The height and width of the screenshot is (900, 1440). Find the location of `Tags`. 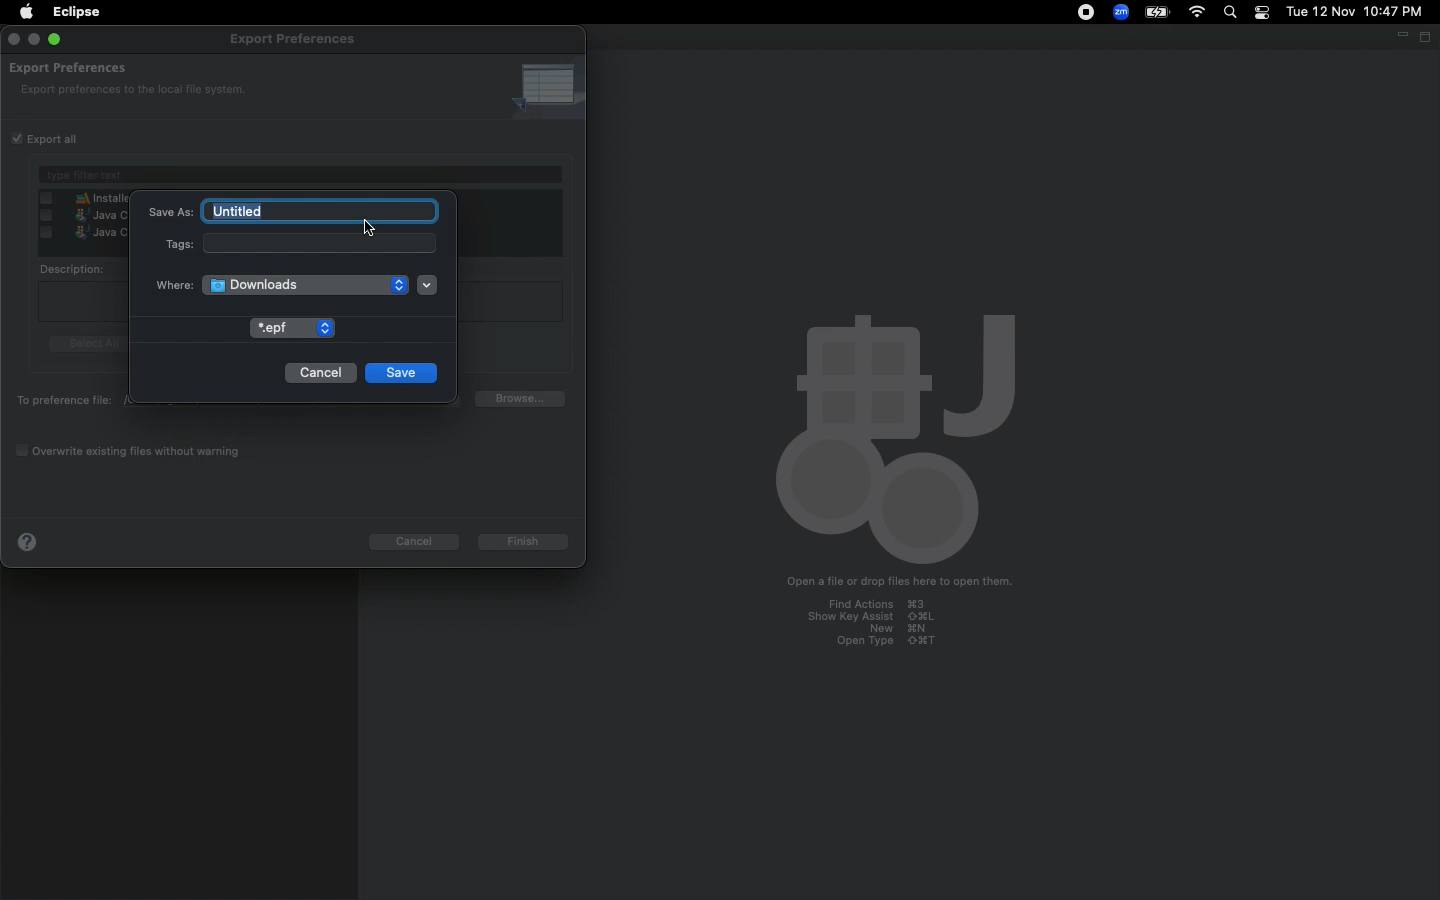

Tags is located at coordinates (297, 244).